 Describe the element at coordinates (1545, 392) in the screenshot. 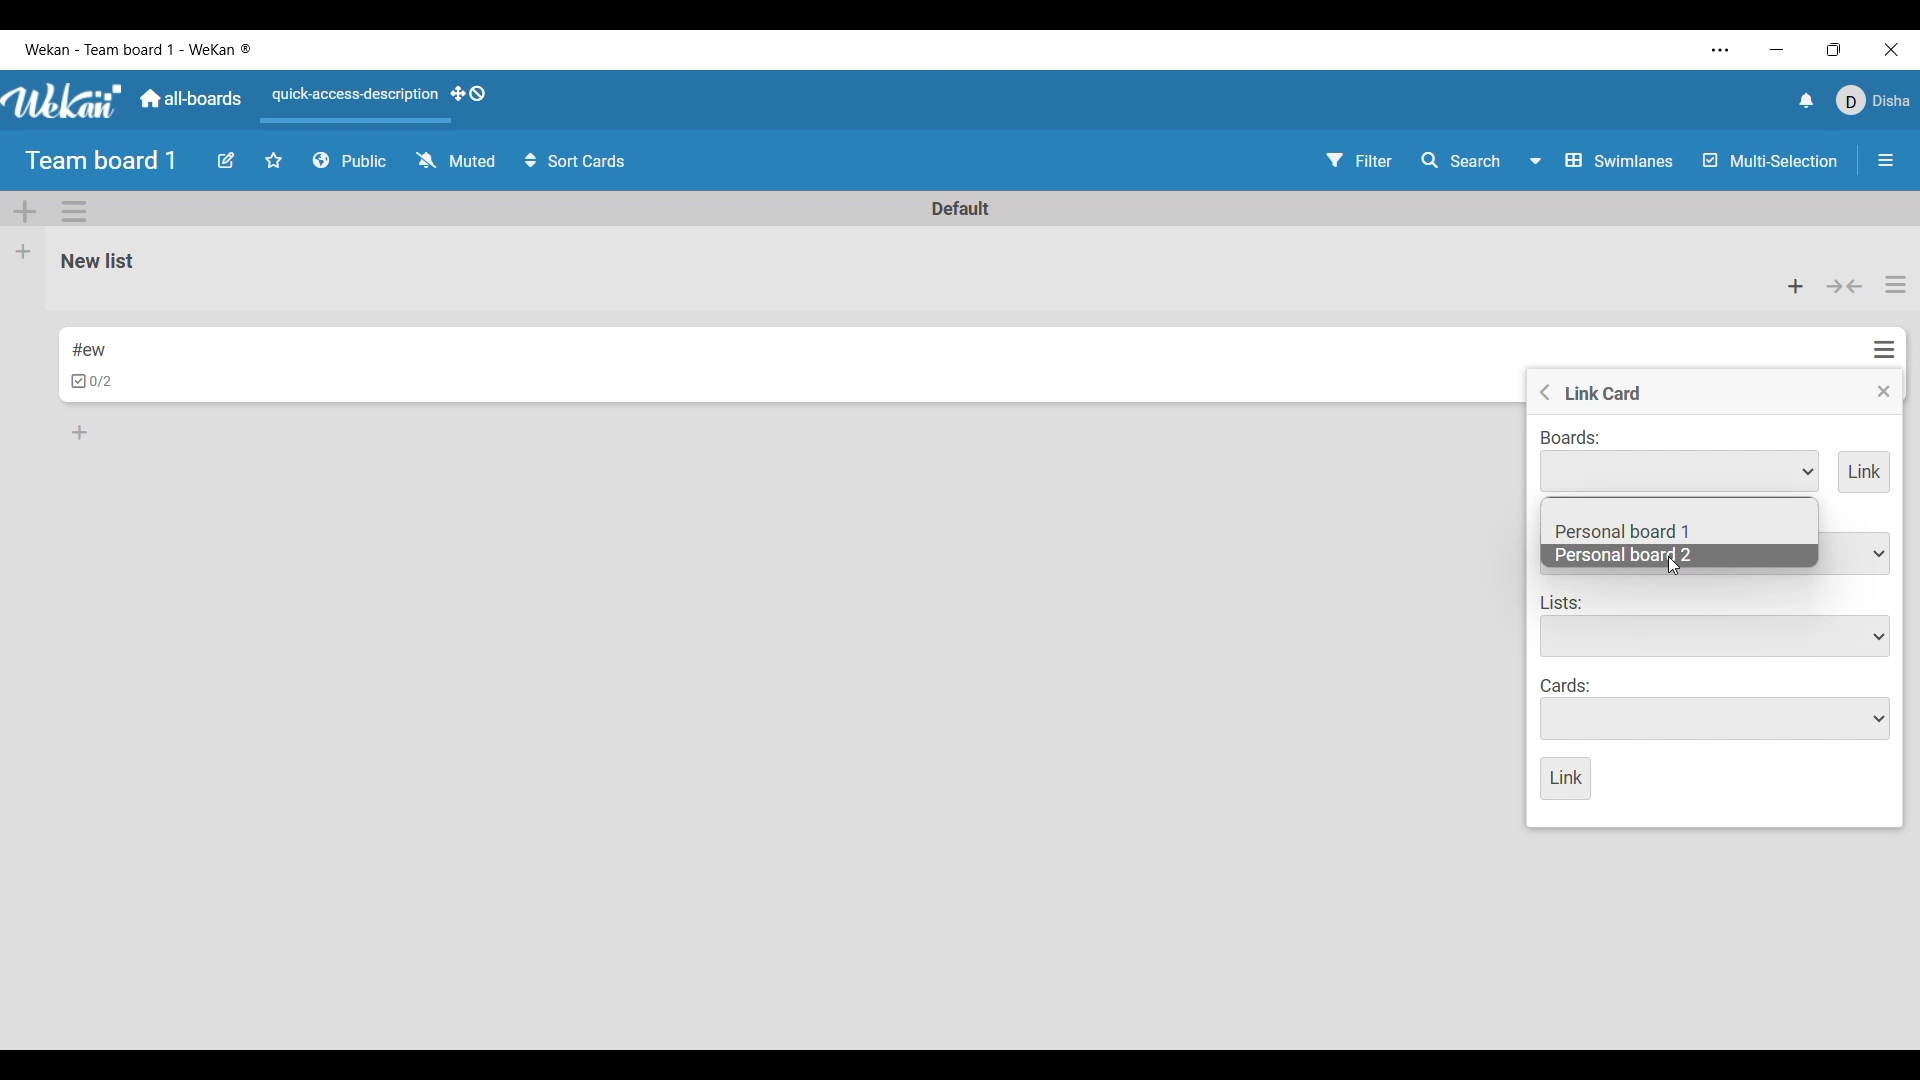

I see `Go to previous menu` at that location.